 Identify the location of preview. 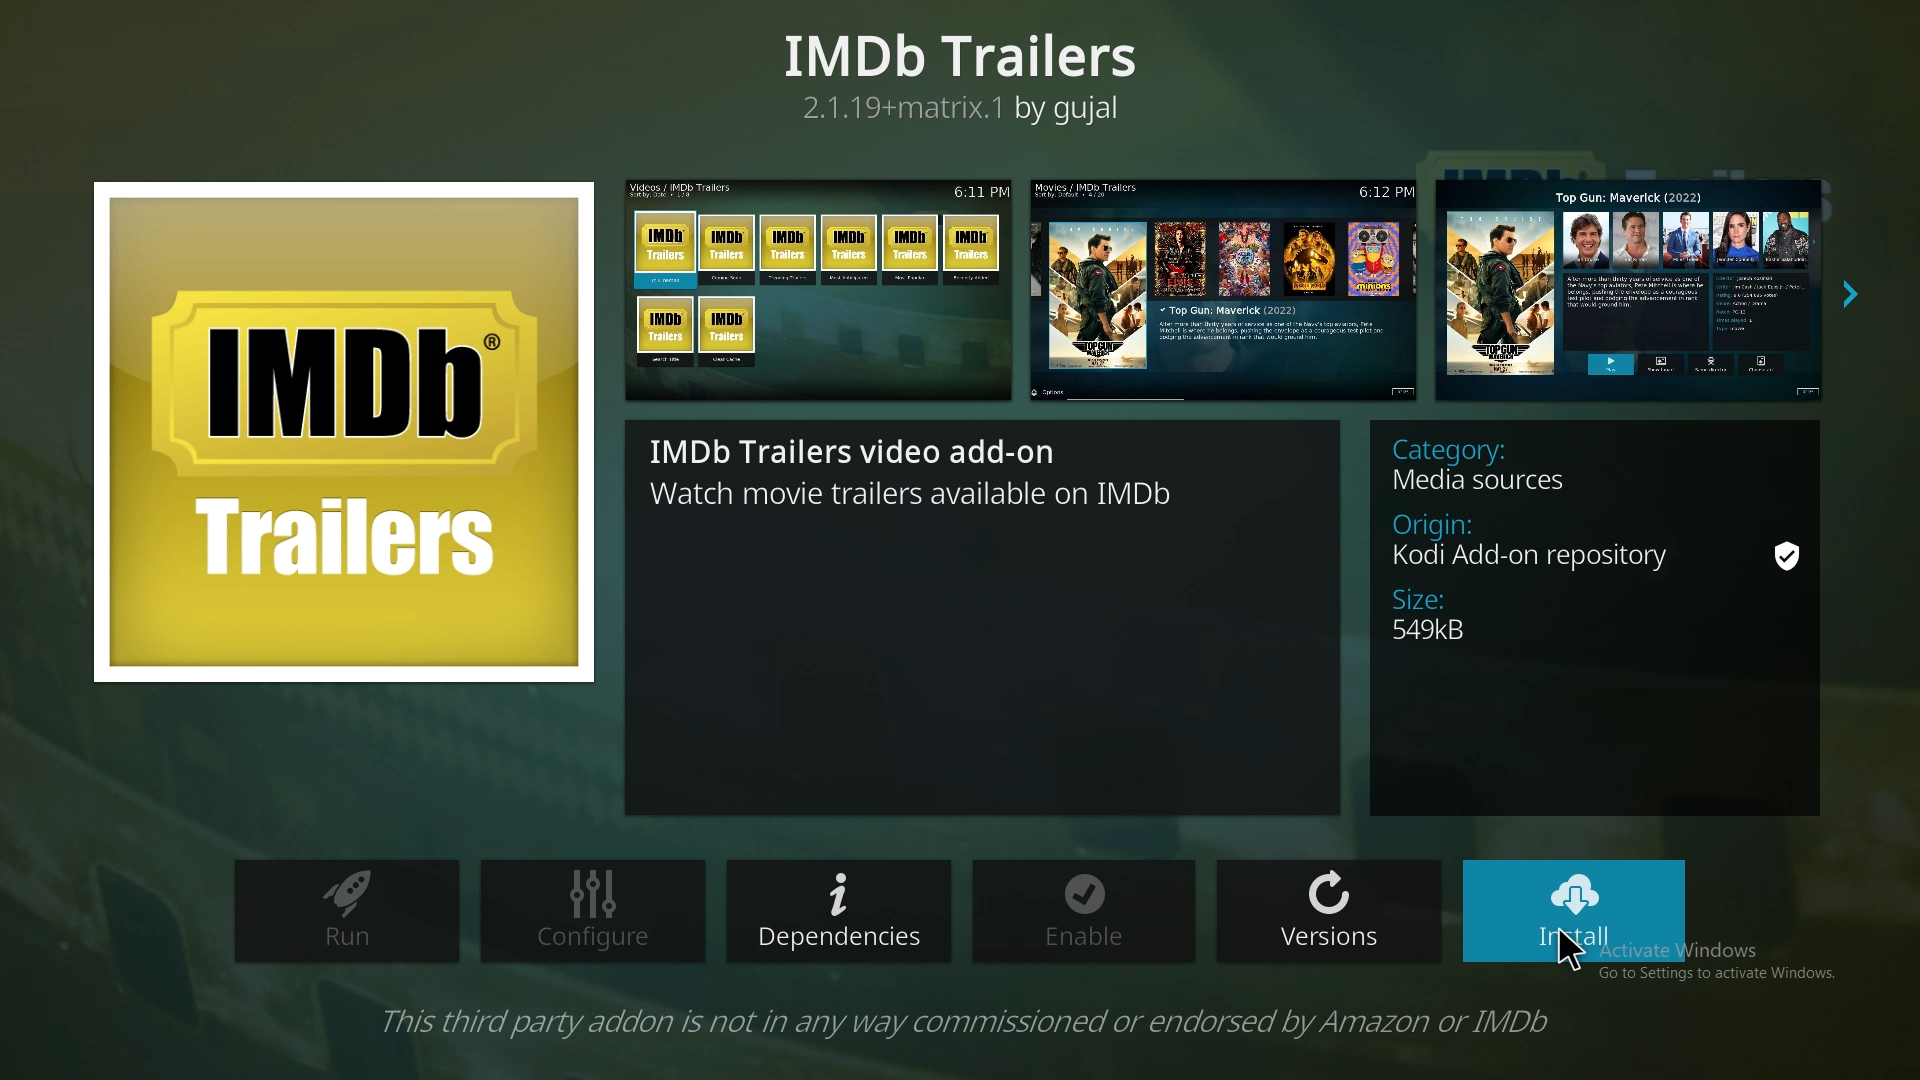
(1634, 287).